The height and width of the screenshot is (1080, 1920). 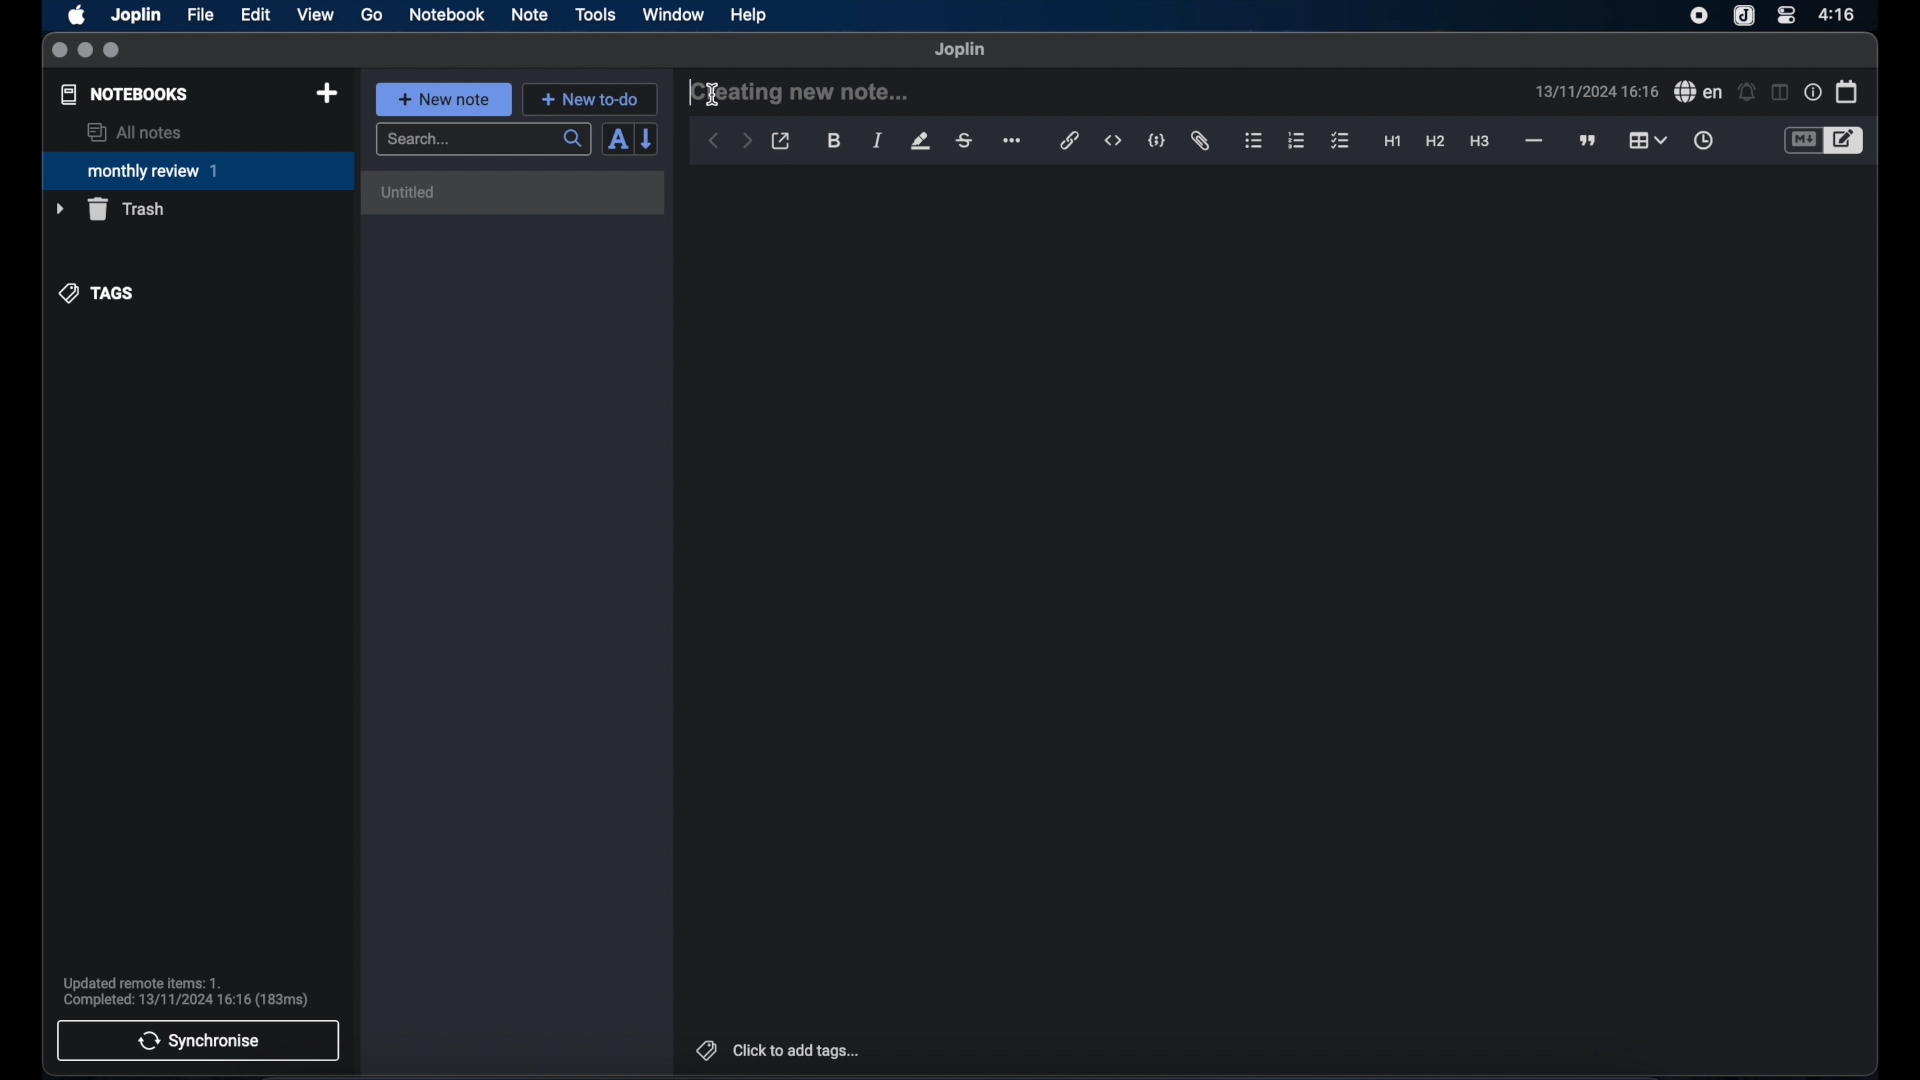 What do you see at coordinates (648, 138) in the screenshot?
I see `reverse sort order` at bounding box center [648, 138].